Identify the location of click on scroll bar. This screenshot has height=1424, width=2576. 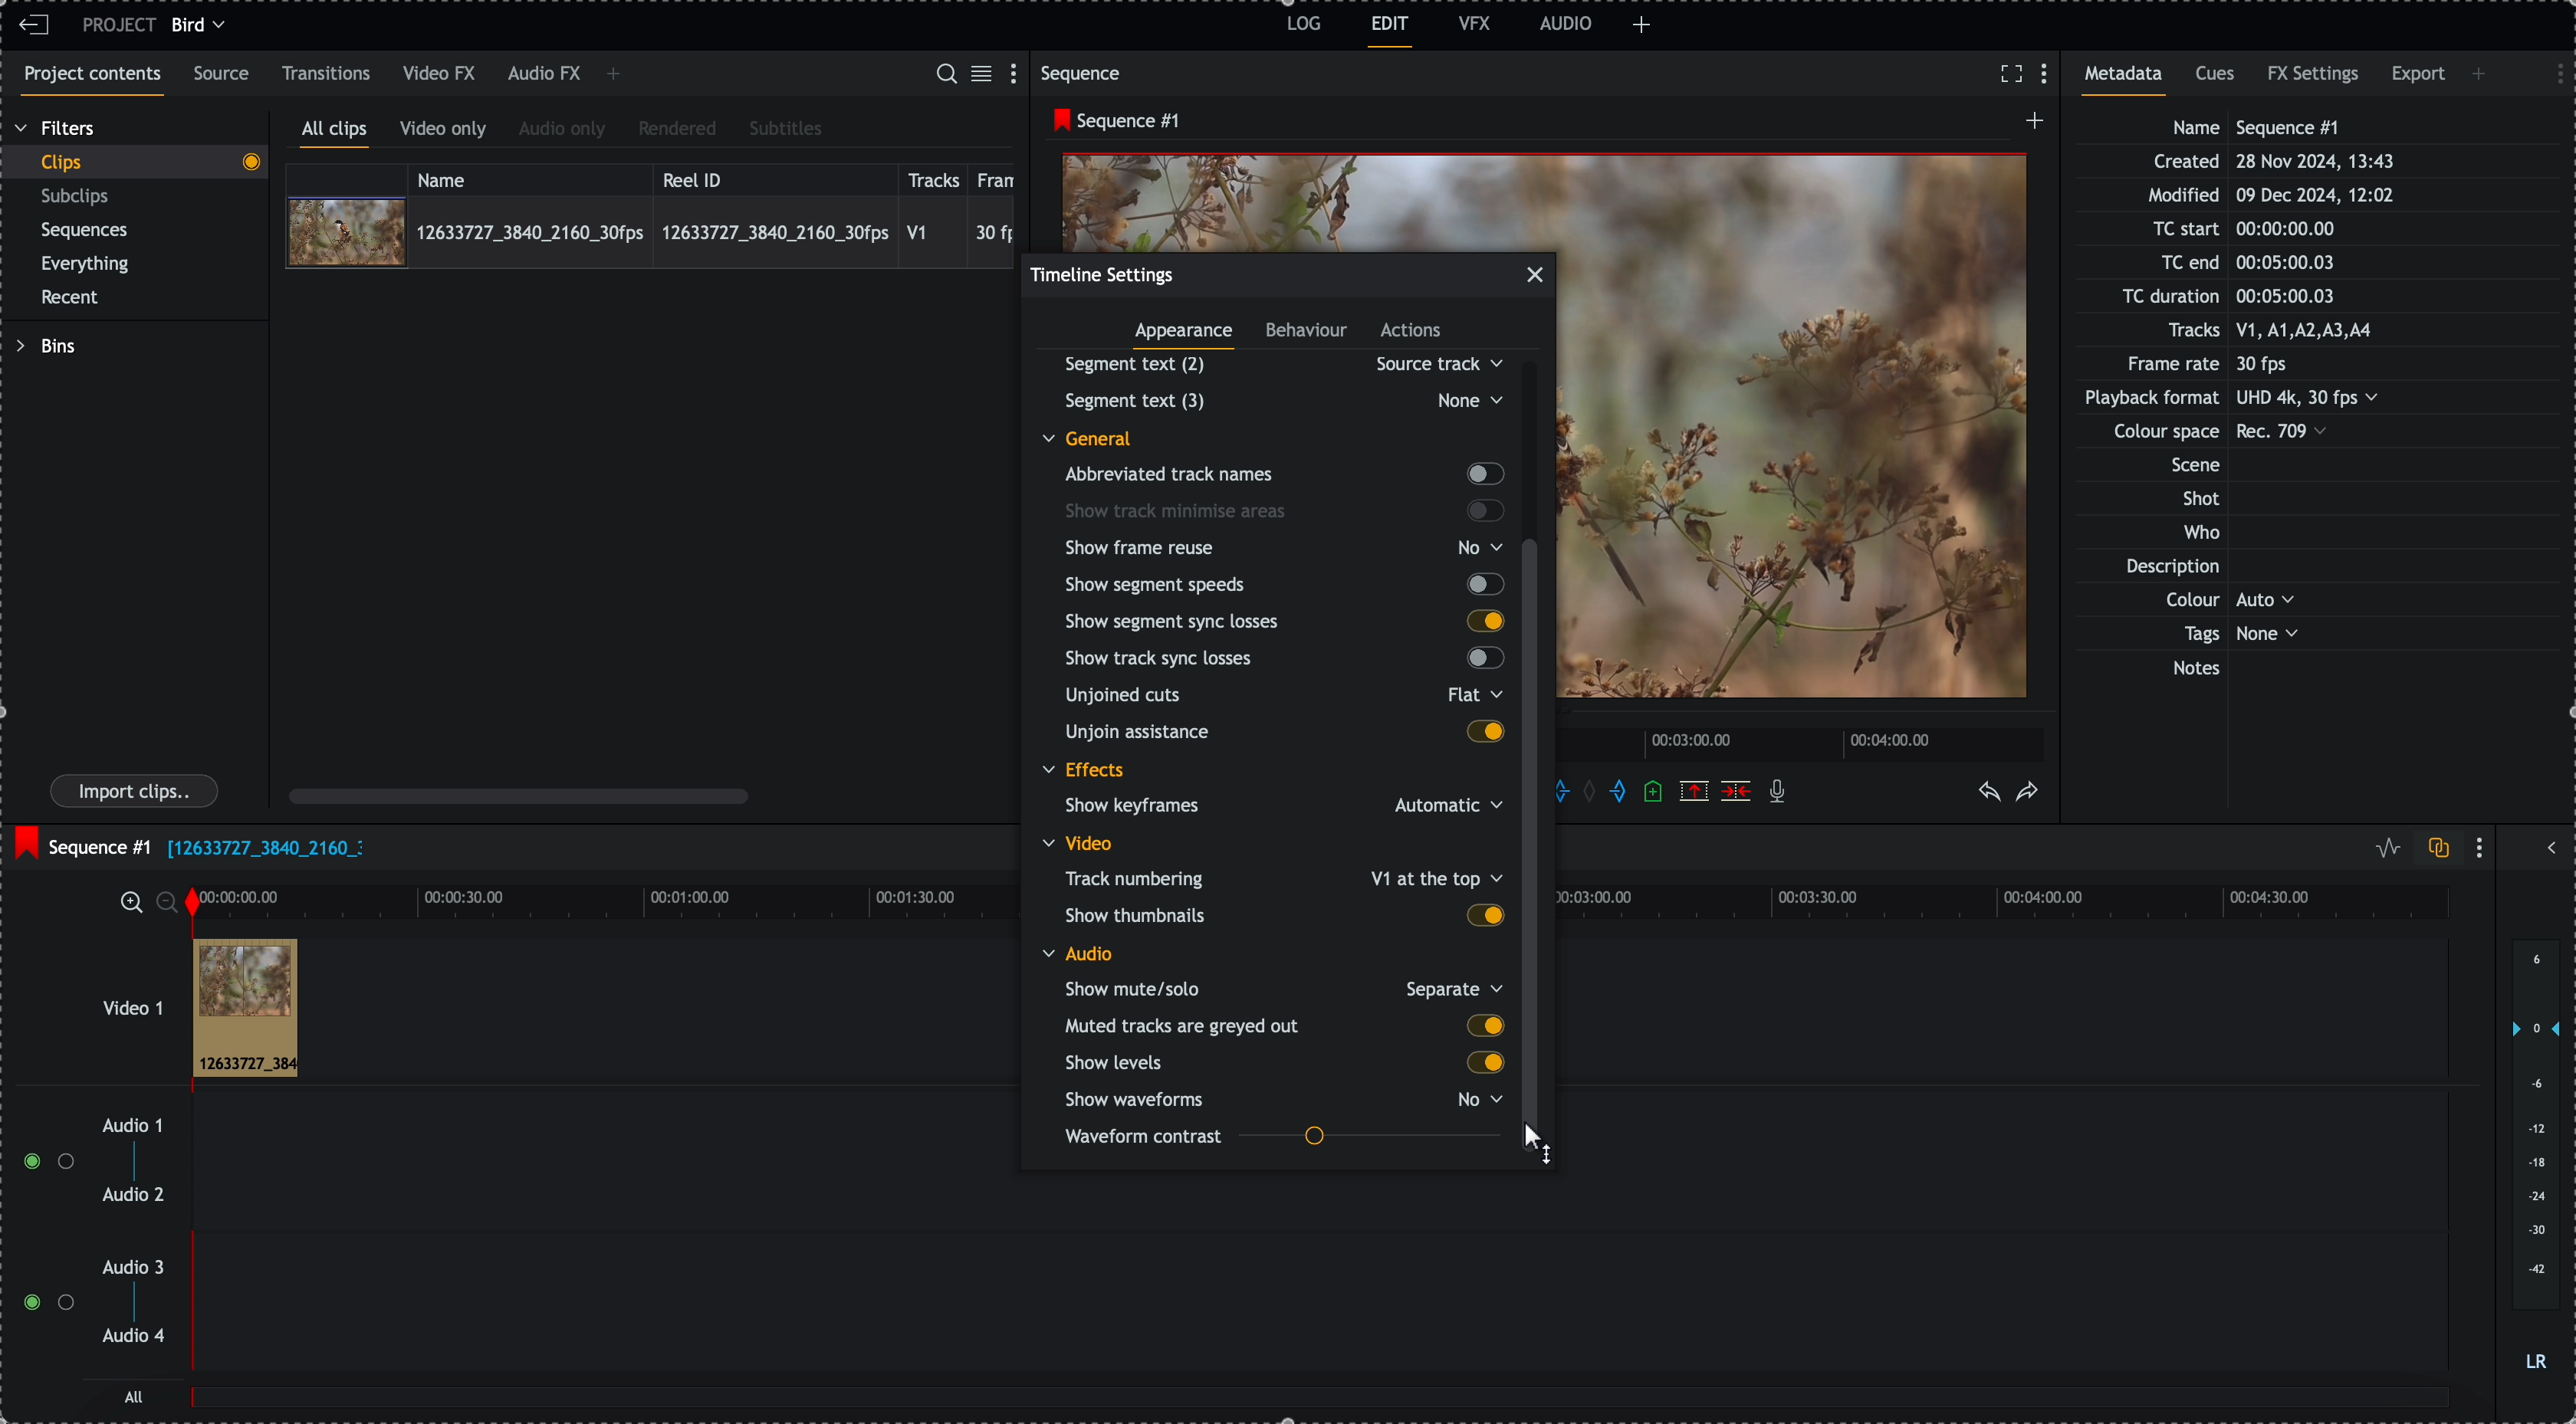
(1536, 671).